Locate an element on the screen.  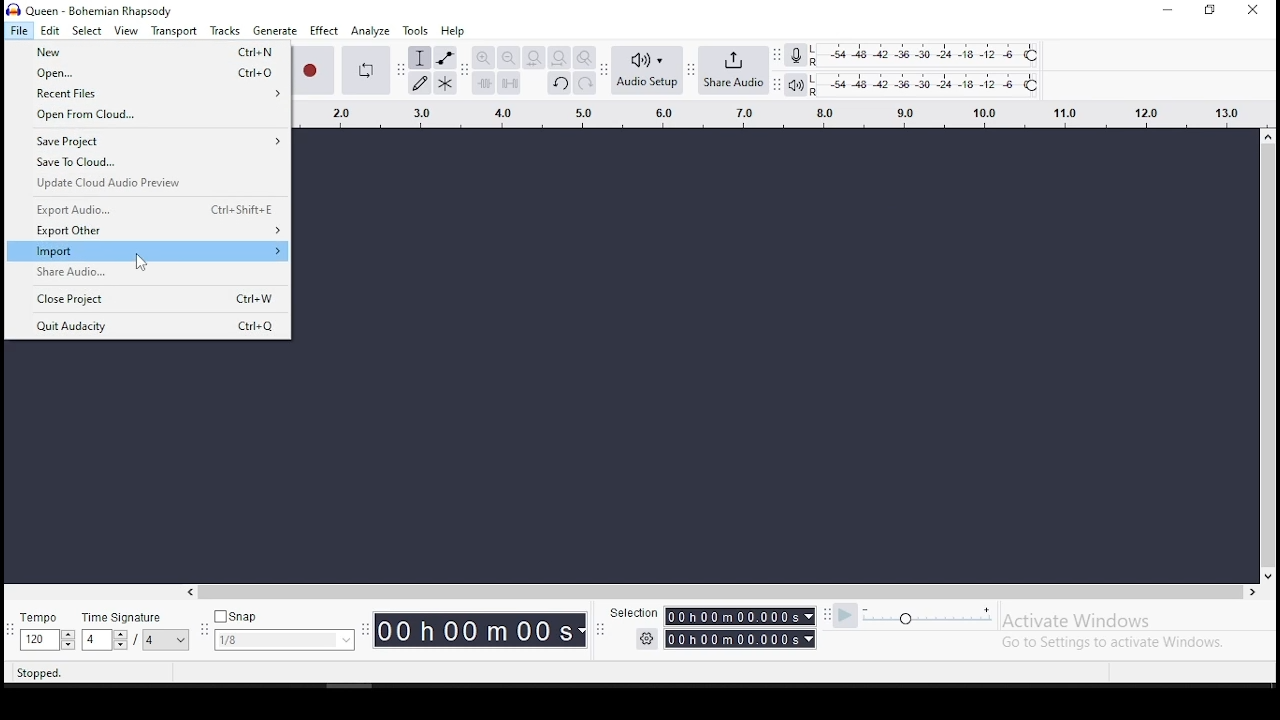
enable looping is located at coordinates (364, 68).